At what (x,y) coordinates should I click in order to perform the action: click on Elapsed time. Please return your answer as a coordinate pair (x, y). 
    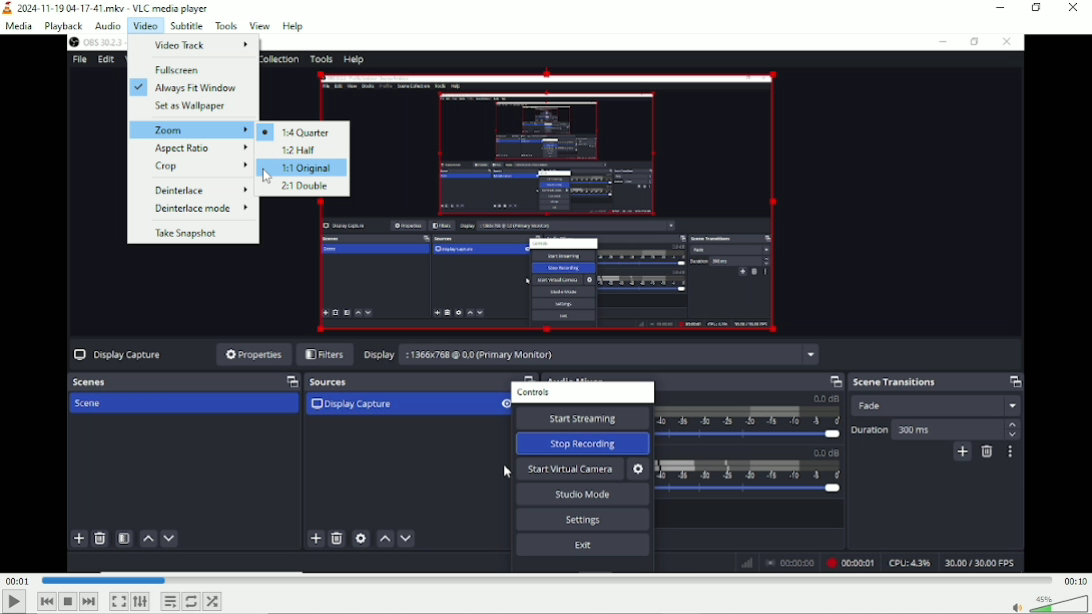
    Looking at the image, I should click on (17, 580).